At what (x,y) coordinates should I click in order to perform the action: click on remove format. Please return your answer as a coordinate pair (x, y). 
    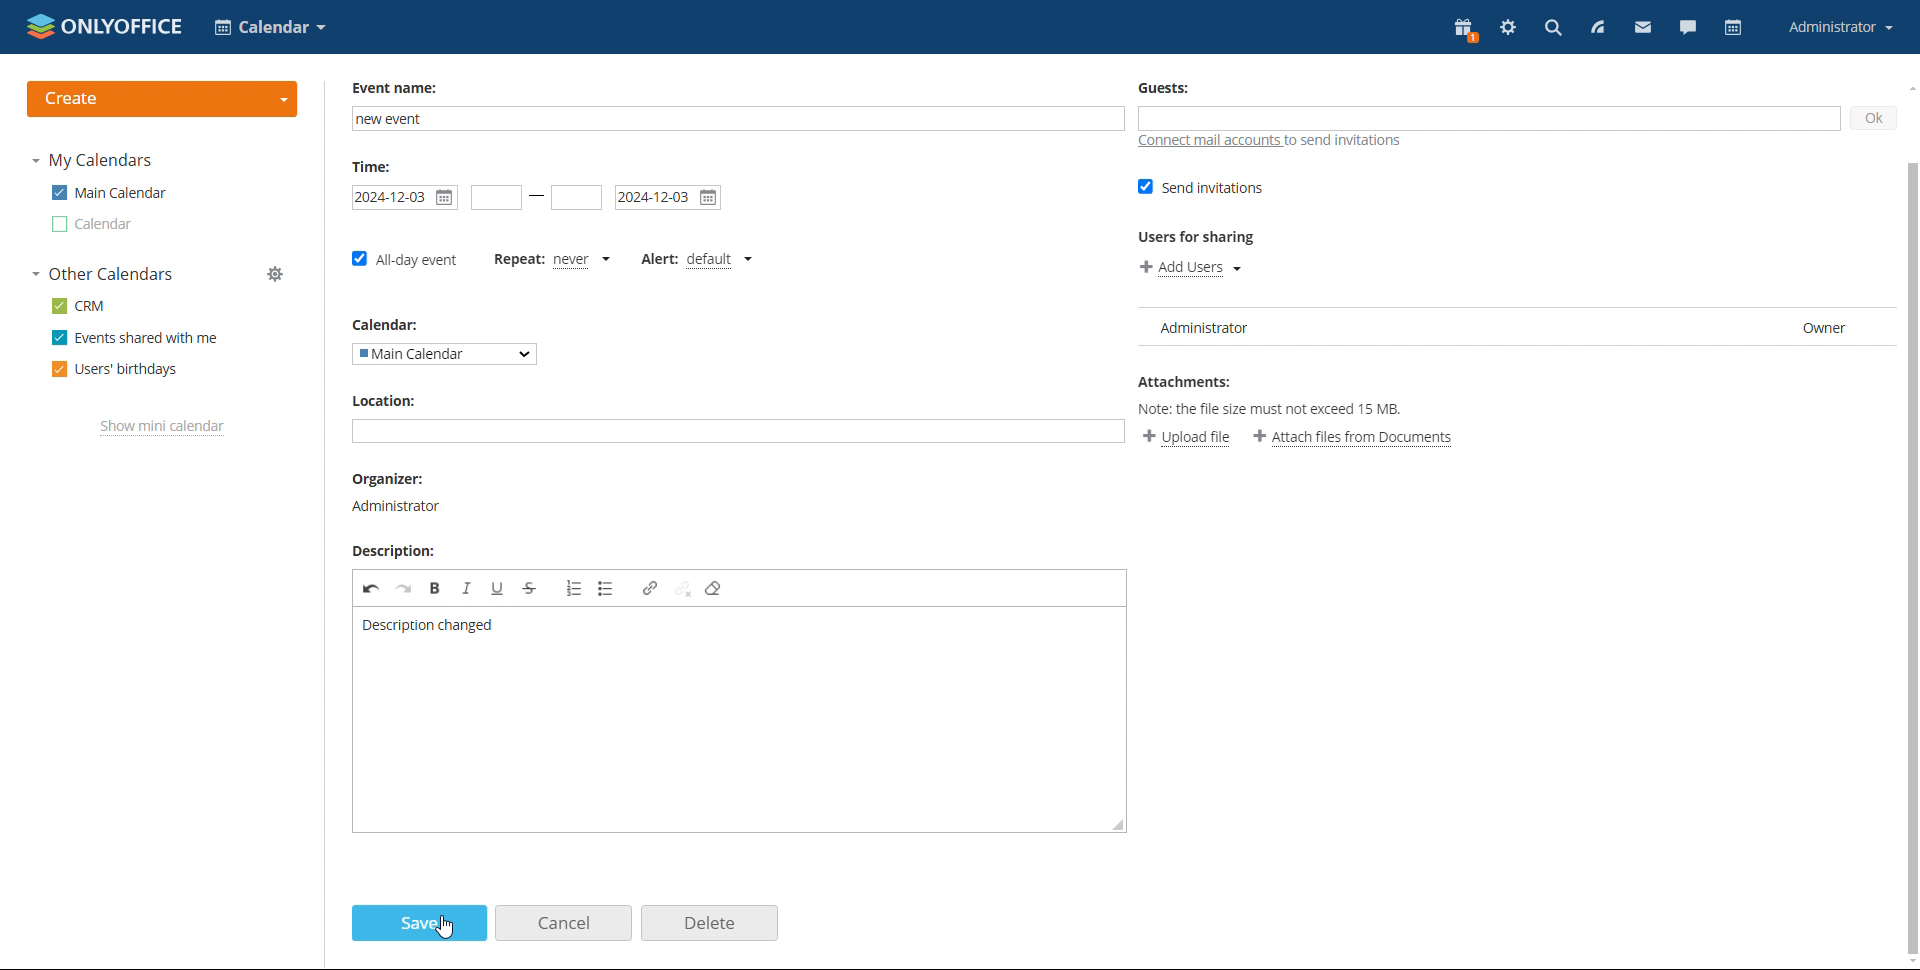
    Looking at the image, I should click on (718, 592).